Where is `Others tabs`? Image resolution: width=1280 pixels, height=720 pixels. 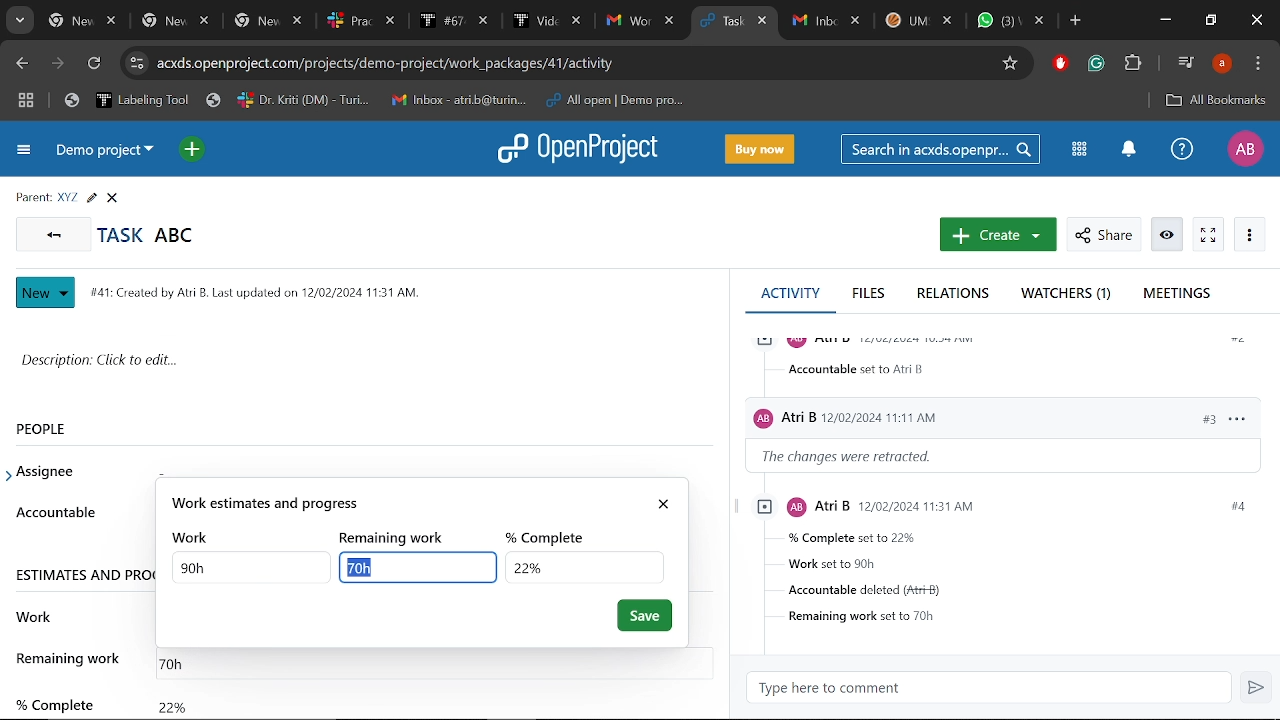
Others tabs is located at coordinates (363, 21).